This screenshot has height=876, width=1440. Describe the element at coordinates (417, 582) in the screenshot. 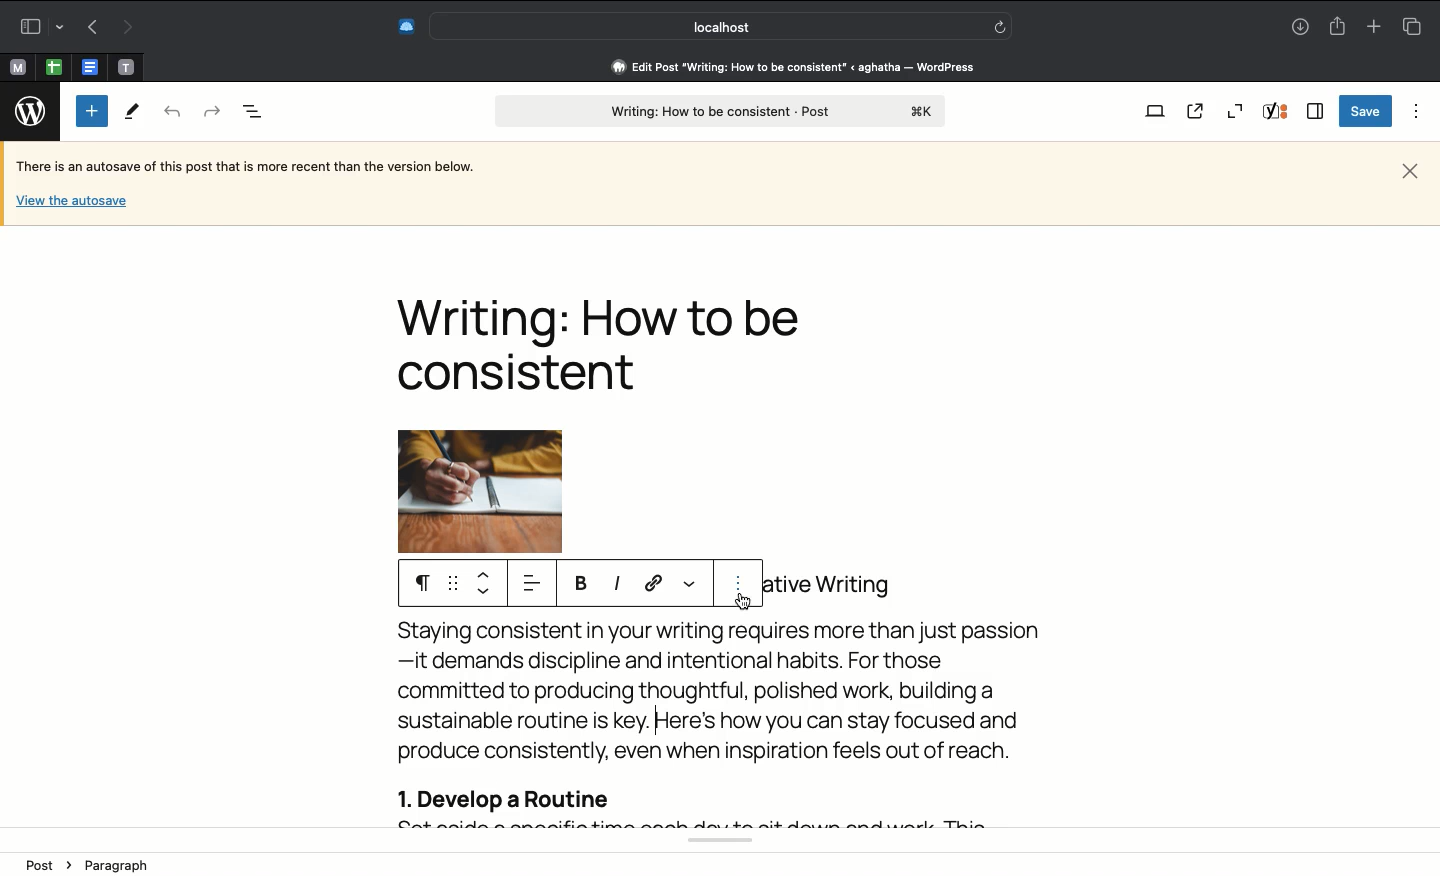

I see `Paragraph` at that location.